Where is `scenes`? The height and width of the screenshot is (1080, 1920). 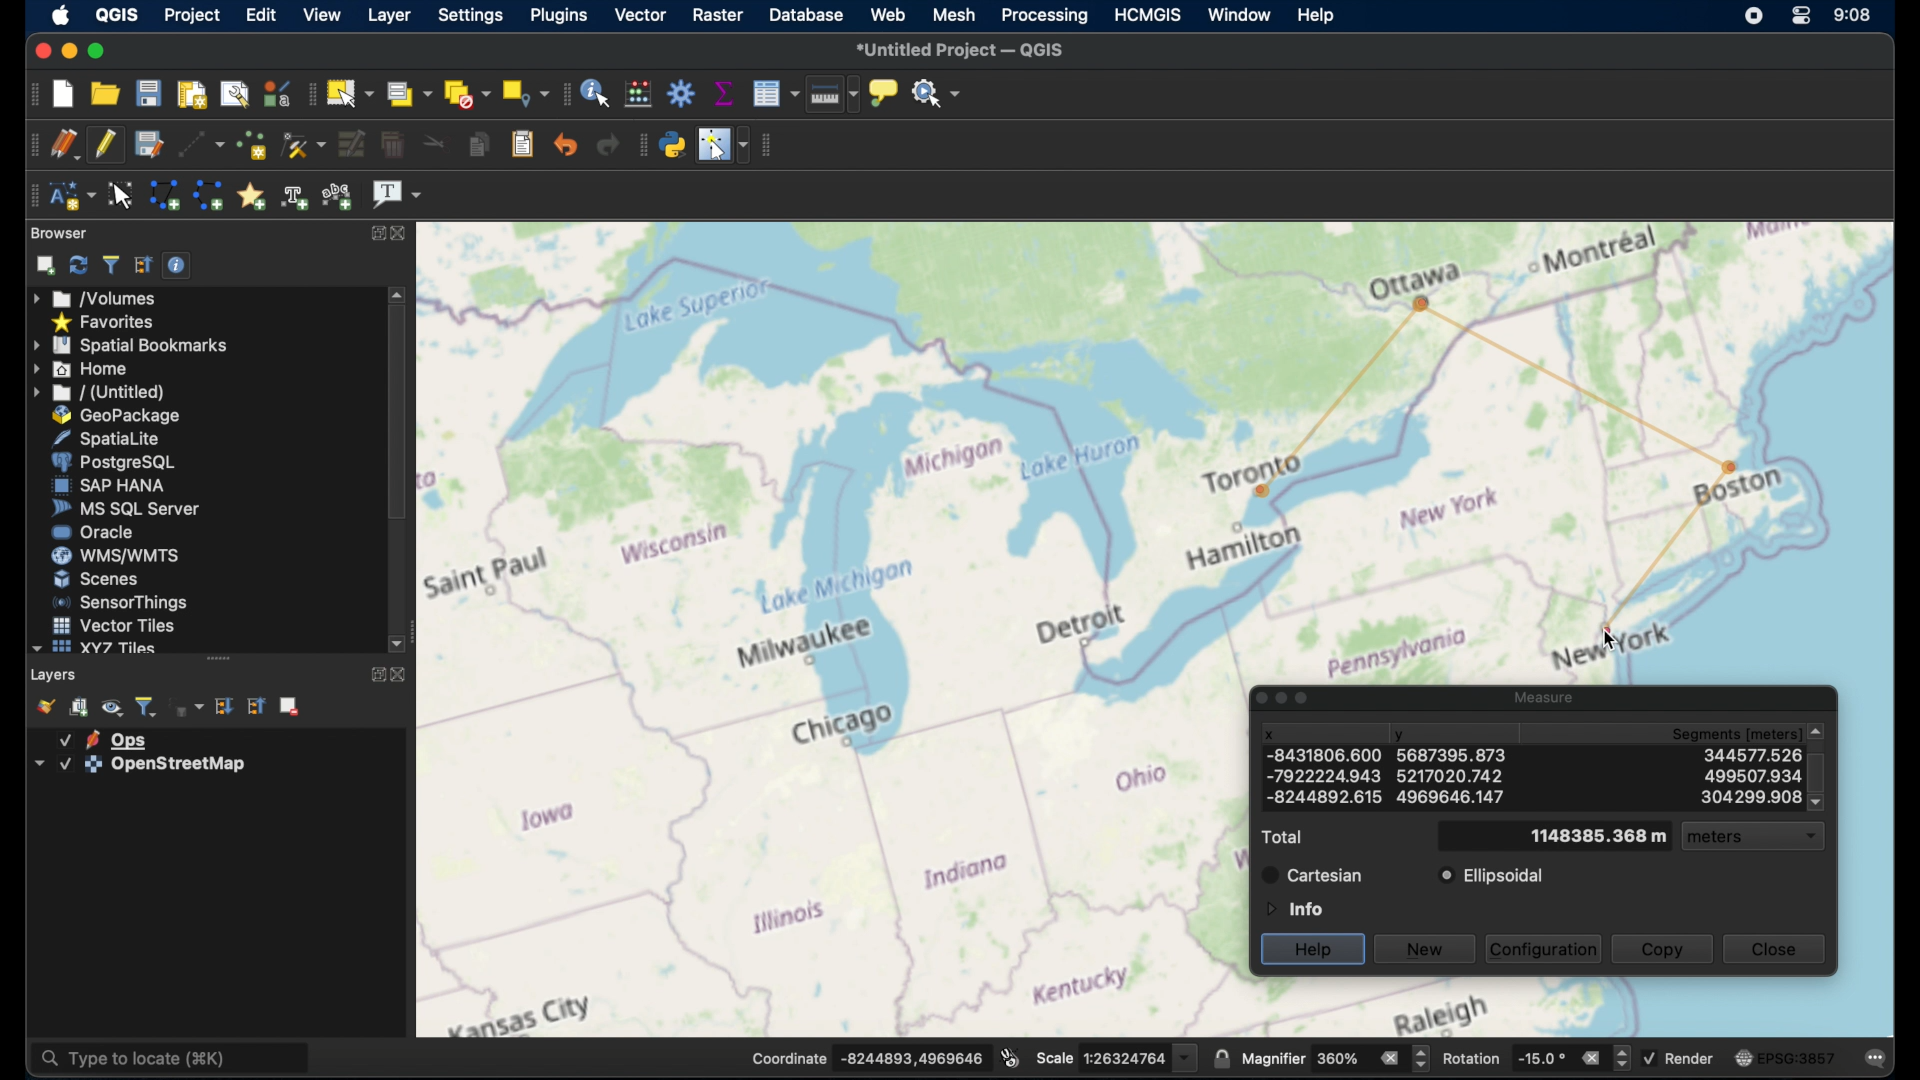
scenes is located at coordinates (95, 579).